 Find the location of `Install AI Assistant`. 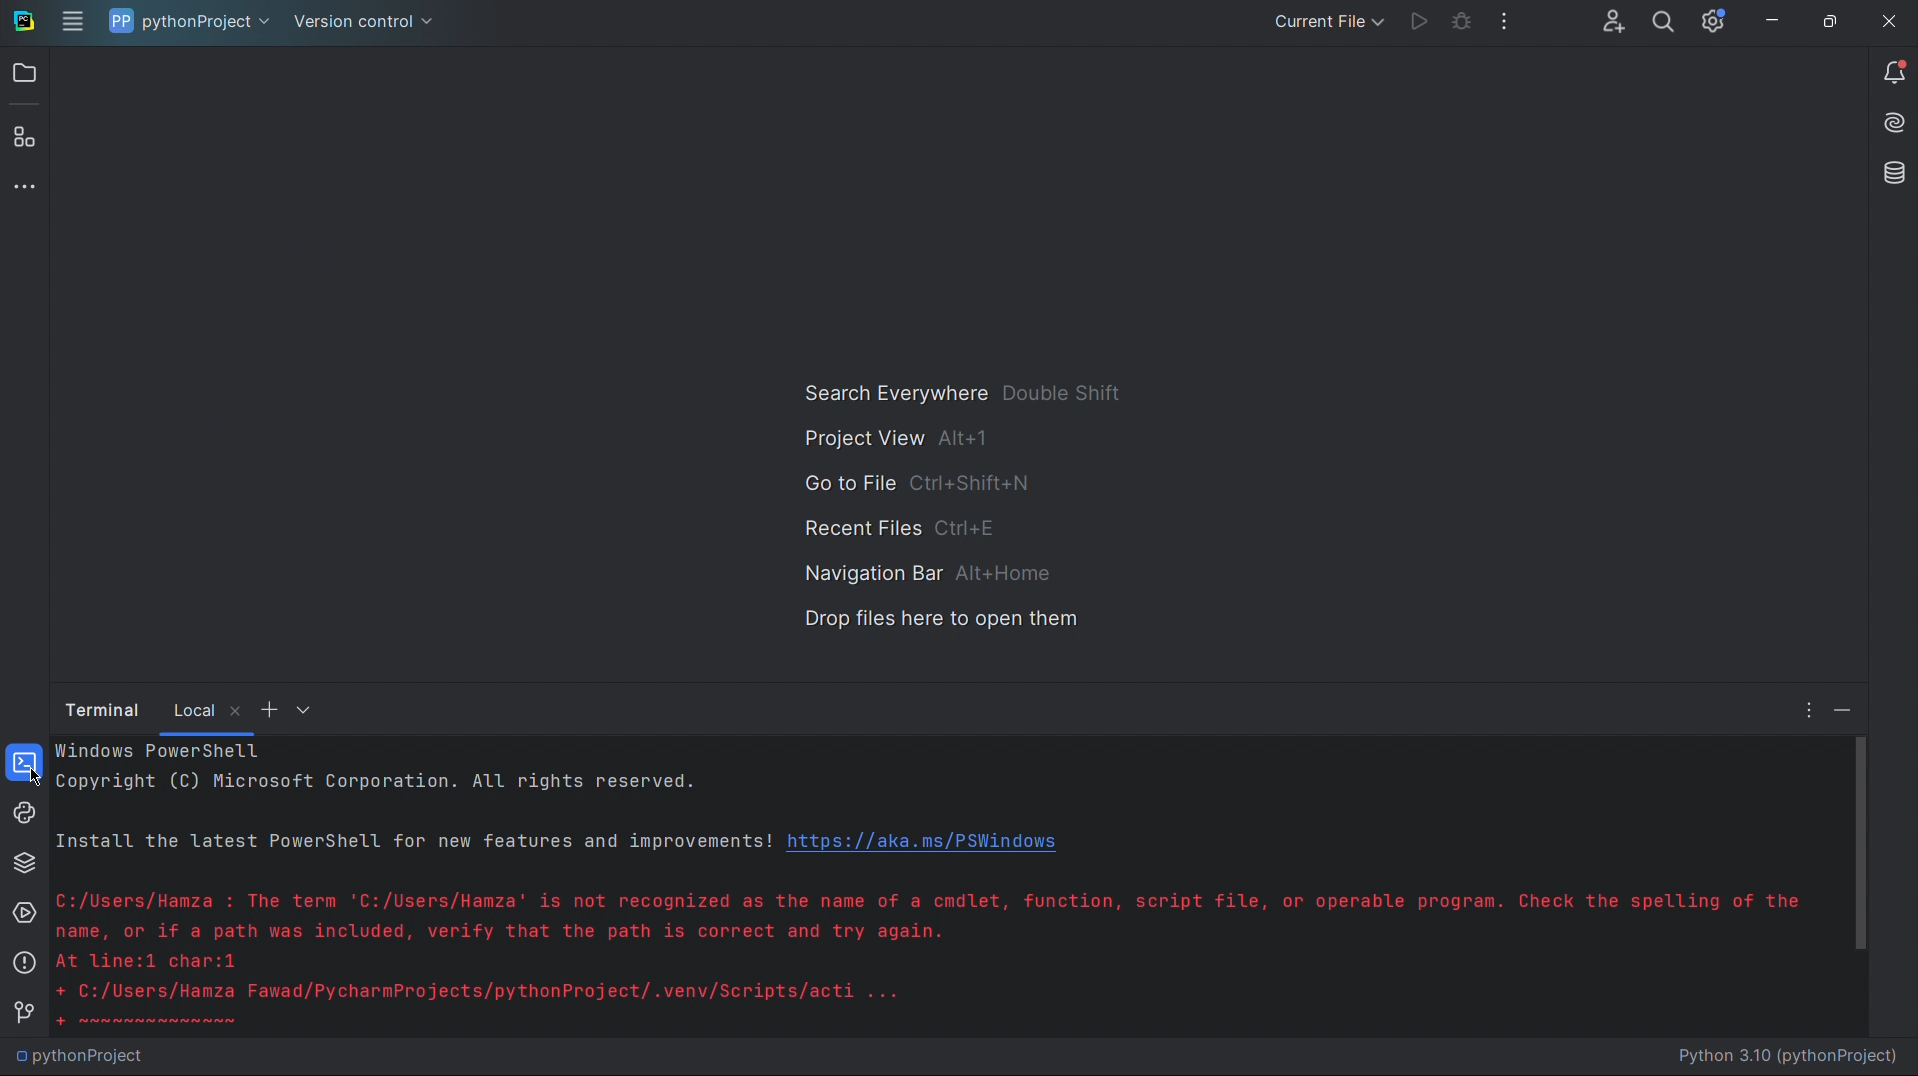

Install AI Assistant is located at coordinates (1889, 122).